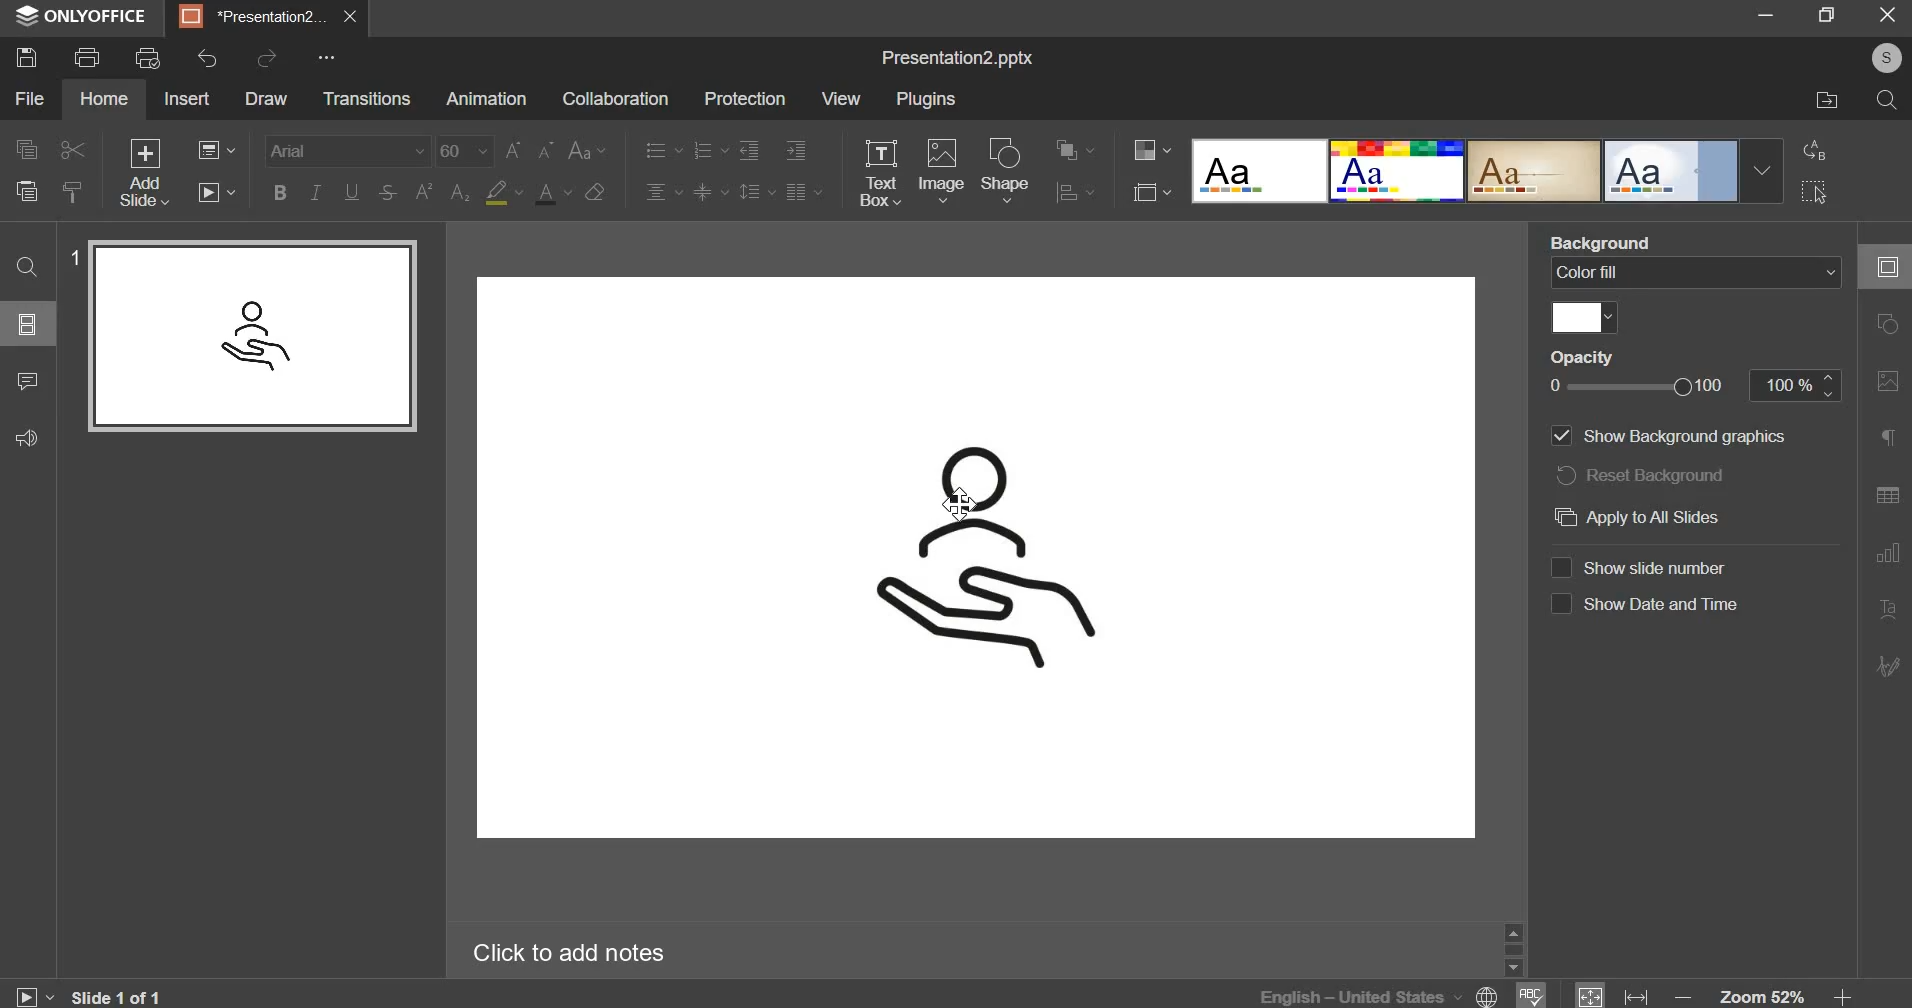  I want to click on Presentation2..., so click(253, 17).